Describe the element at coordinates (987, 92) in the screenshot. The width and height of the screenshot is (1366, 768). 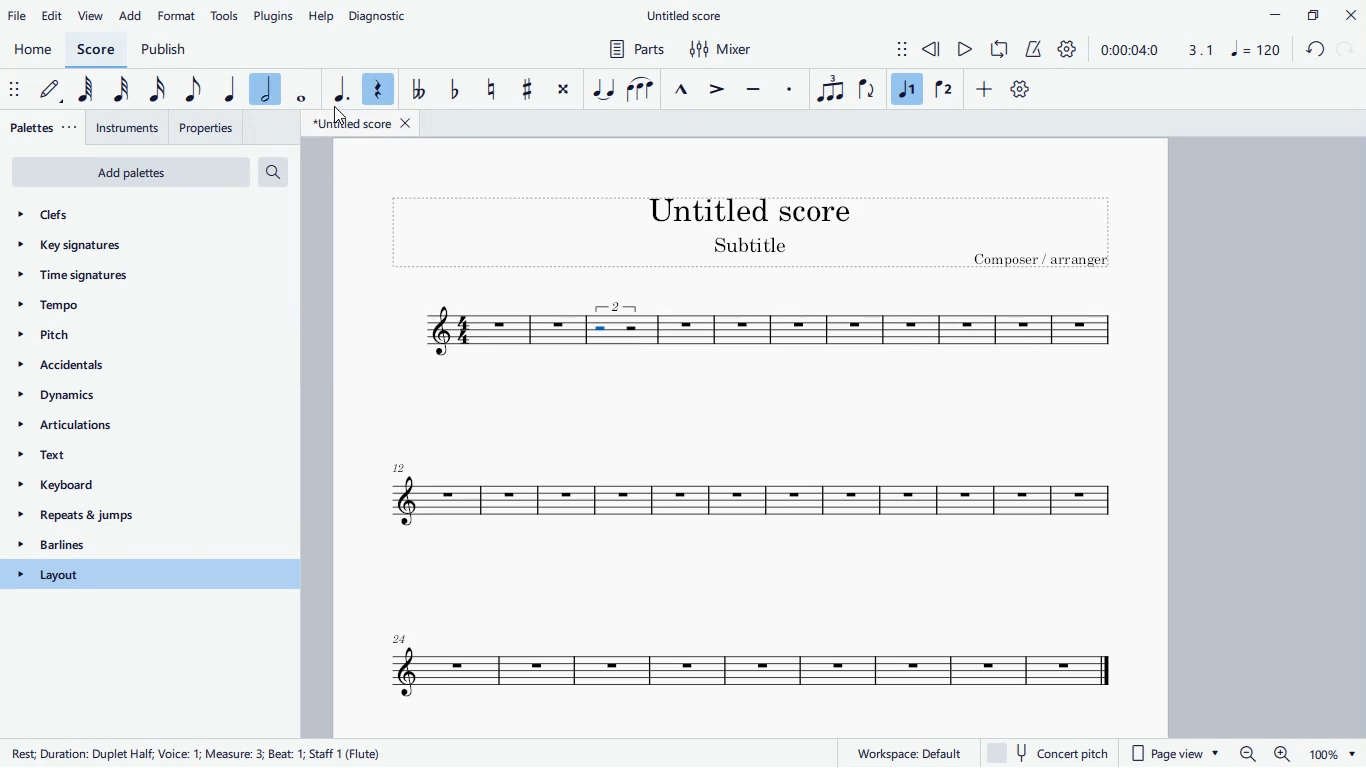
I see `more` at that location.